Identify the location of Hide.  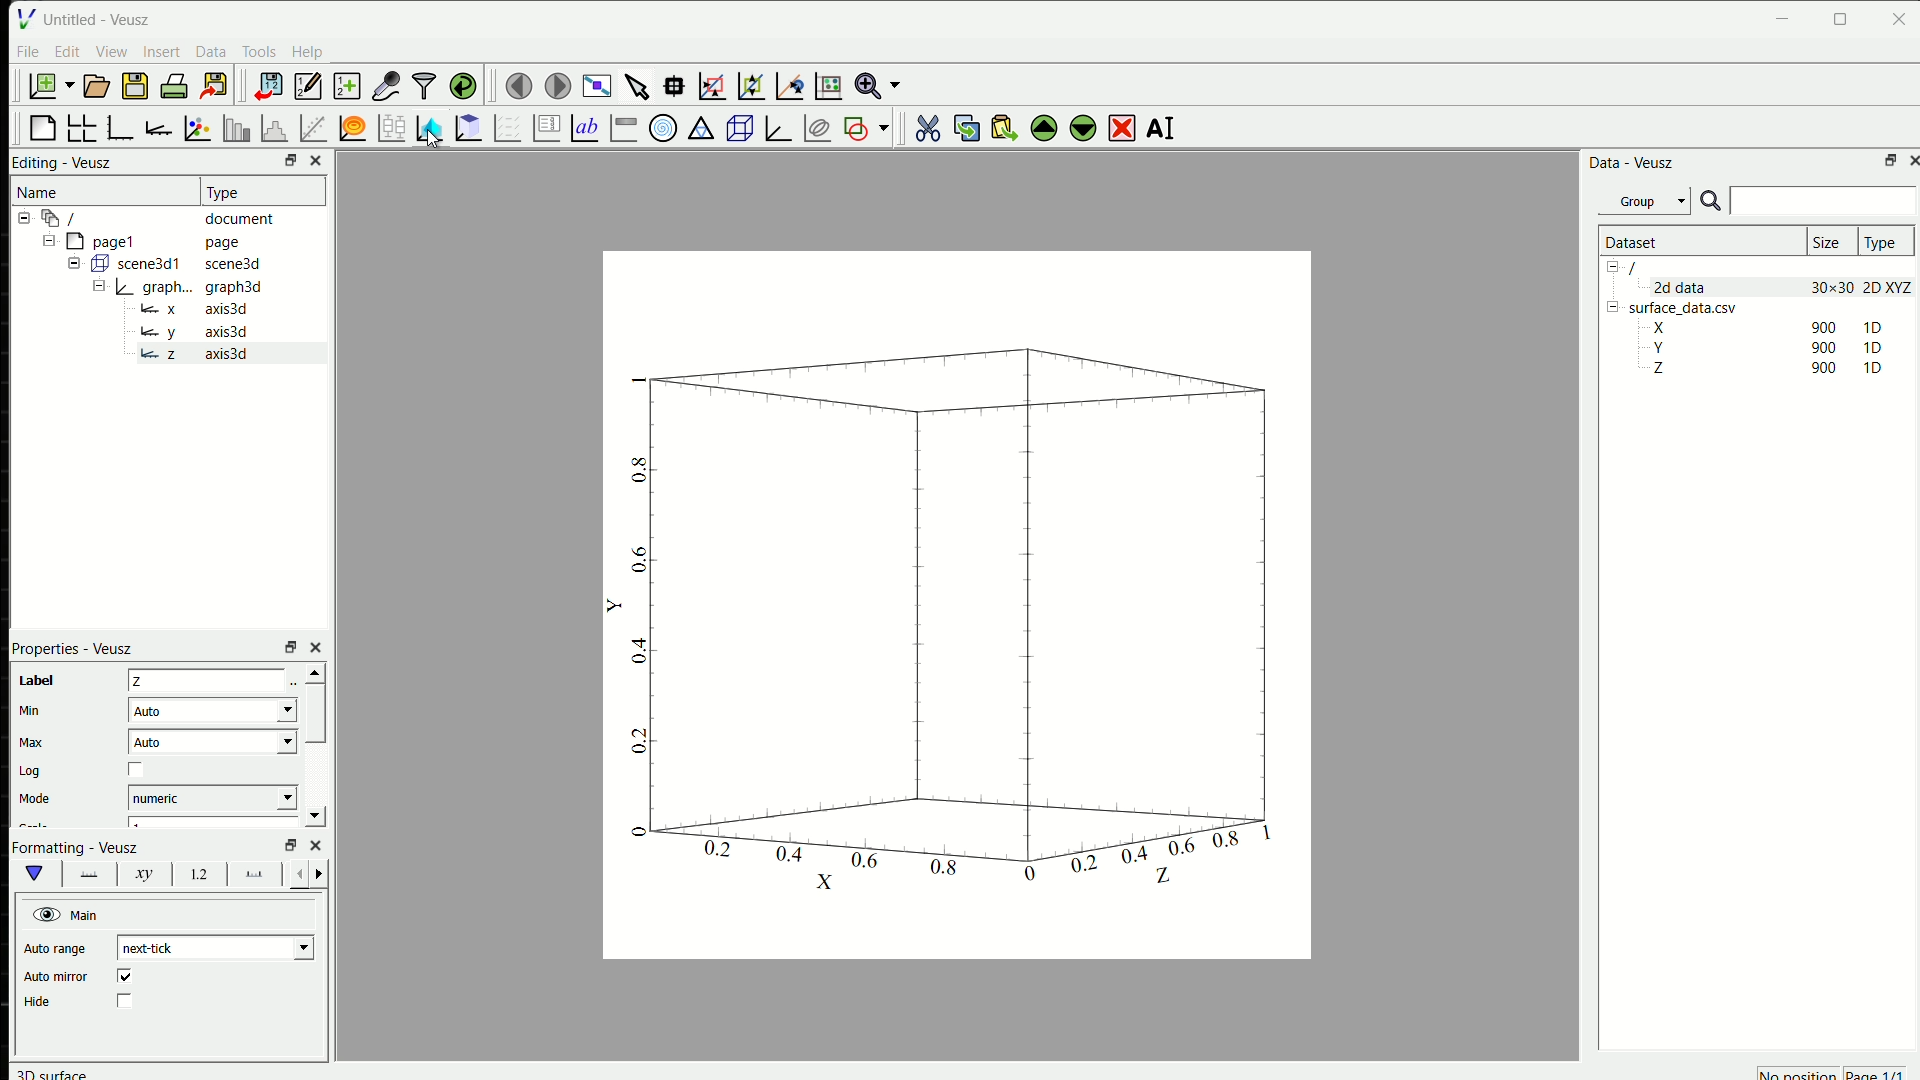
(38, 1001).